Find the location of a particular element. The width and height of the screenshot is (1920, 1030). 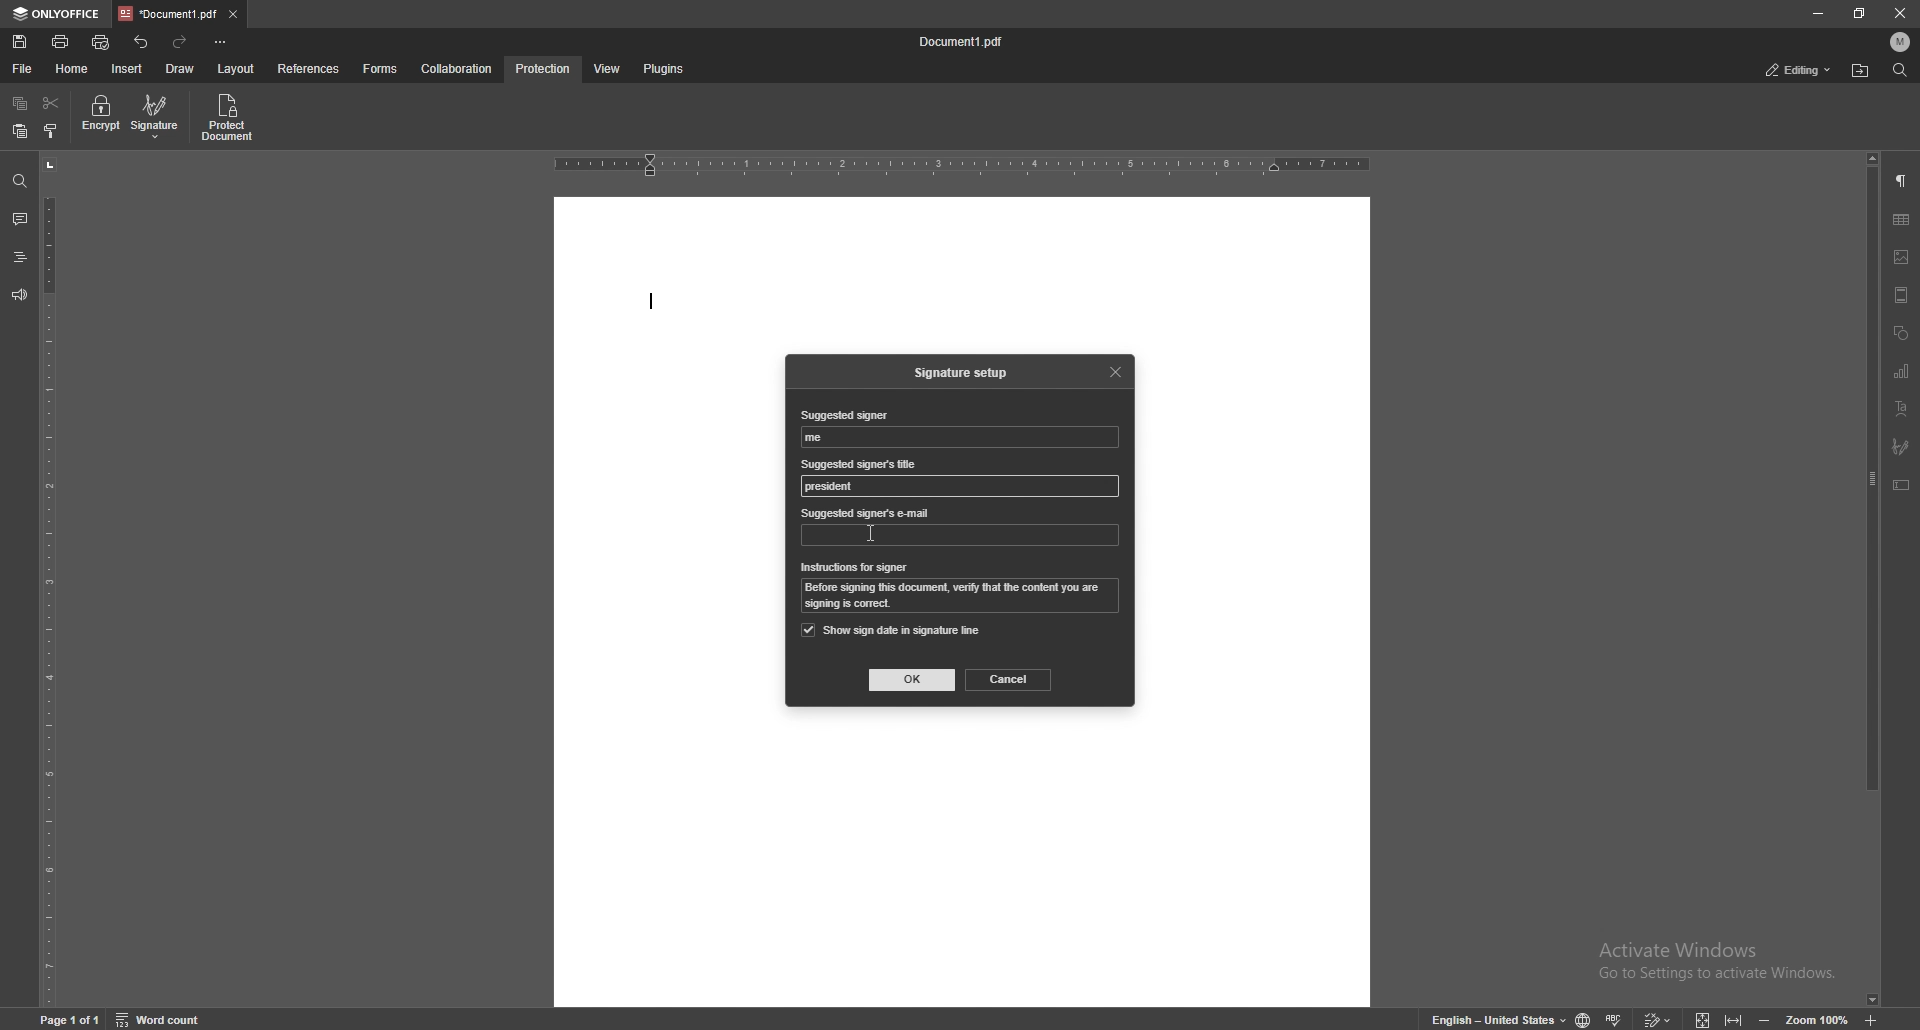

instruction is located at coordinates (963, 597).